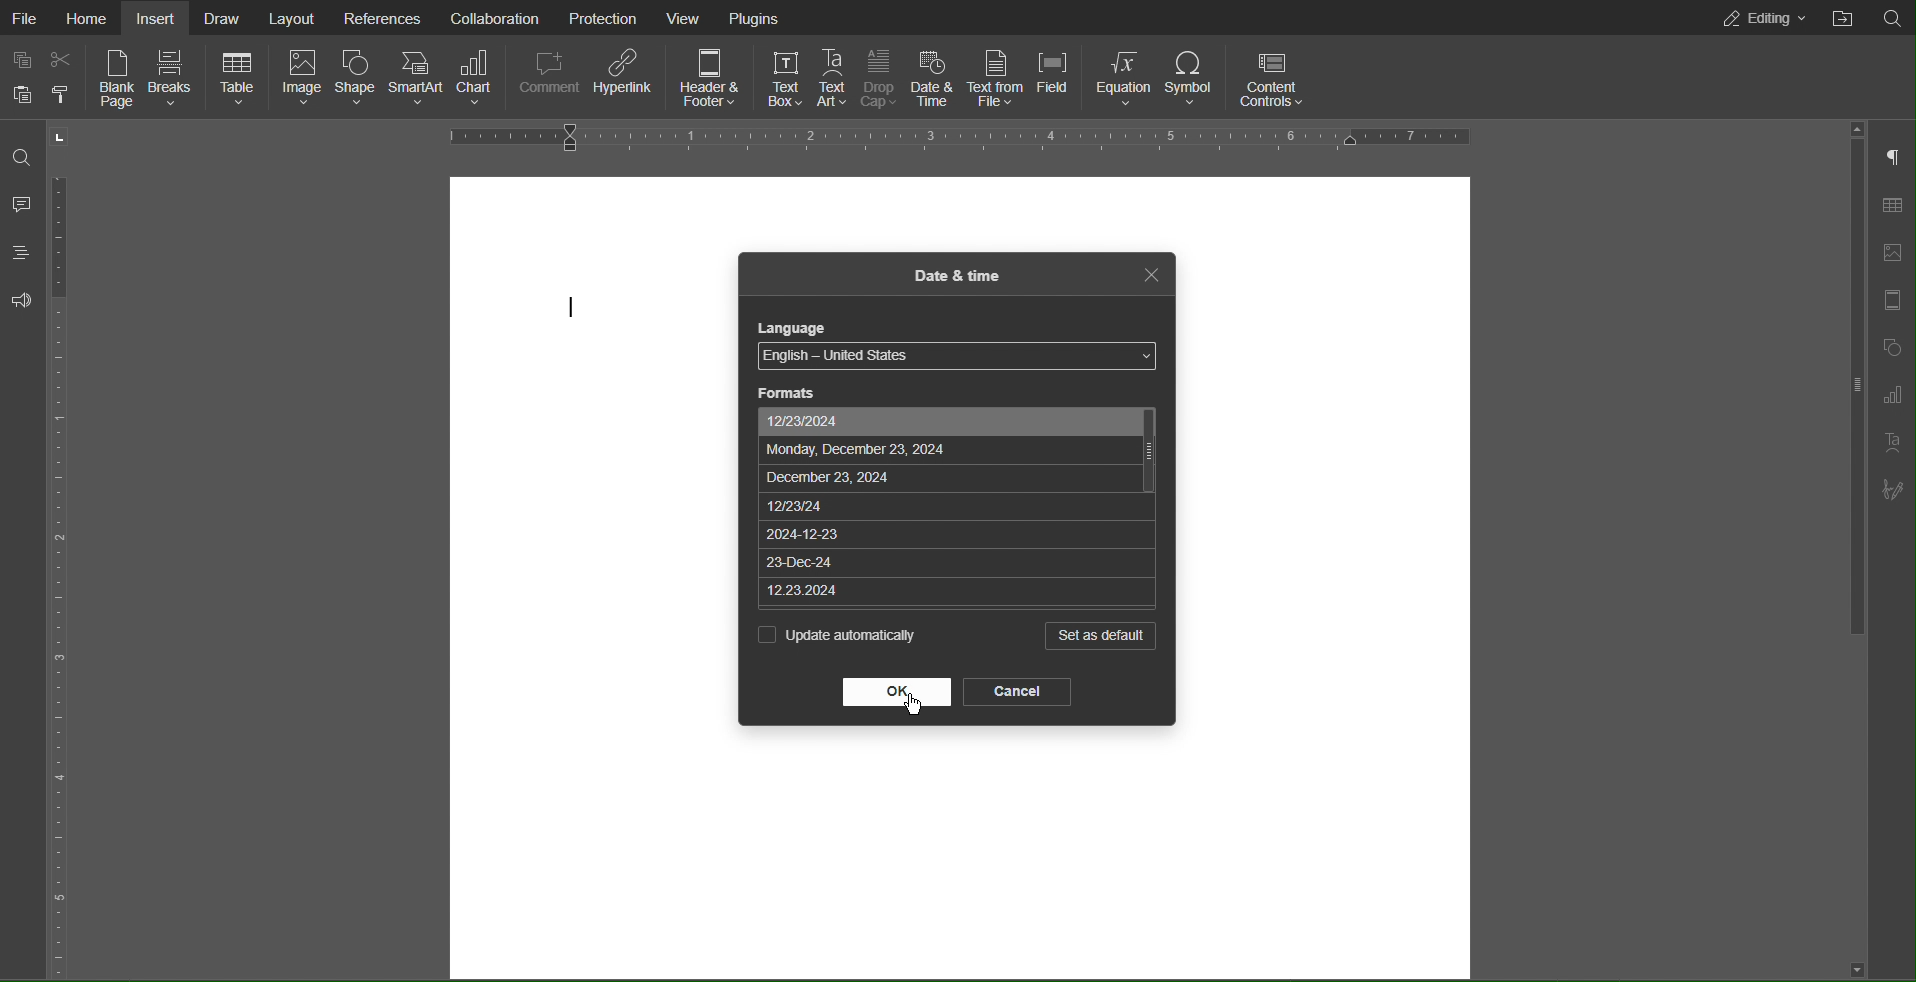  I want to click on Image Settings, so click(1896, 253).